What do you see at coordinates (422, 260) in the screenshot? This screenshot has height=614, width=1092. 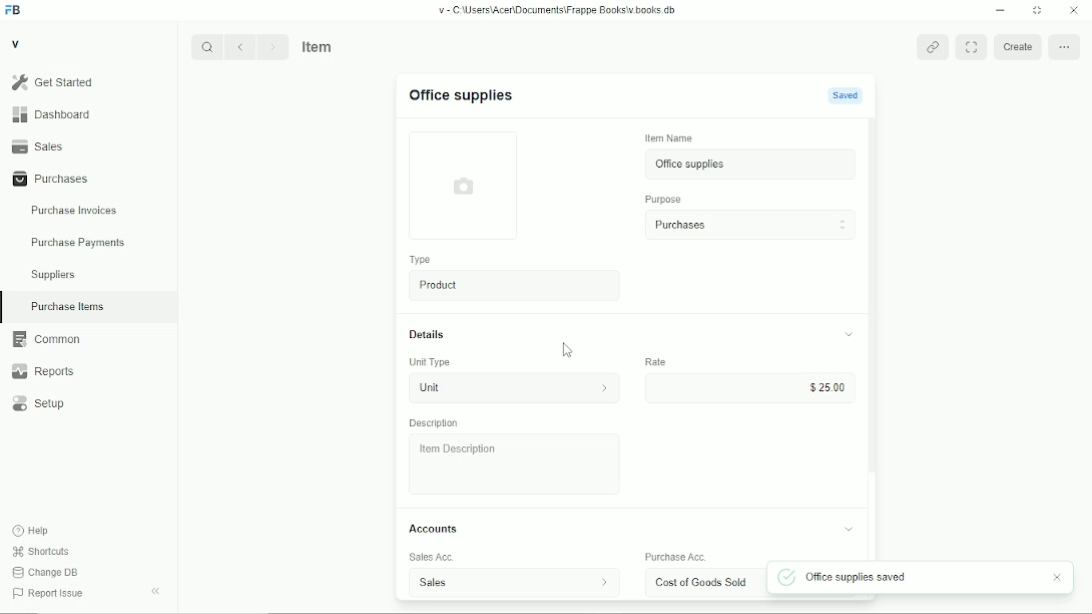 I see `type` at bounding box center [422, 260].